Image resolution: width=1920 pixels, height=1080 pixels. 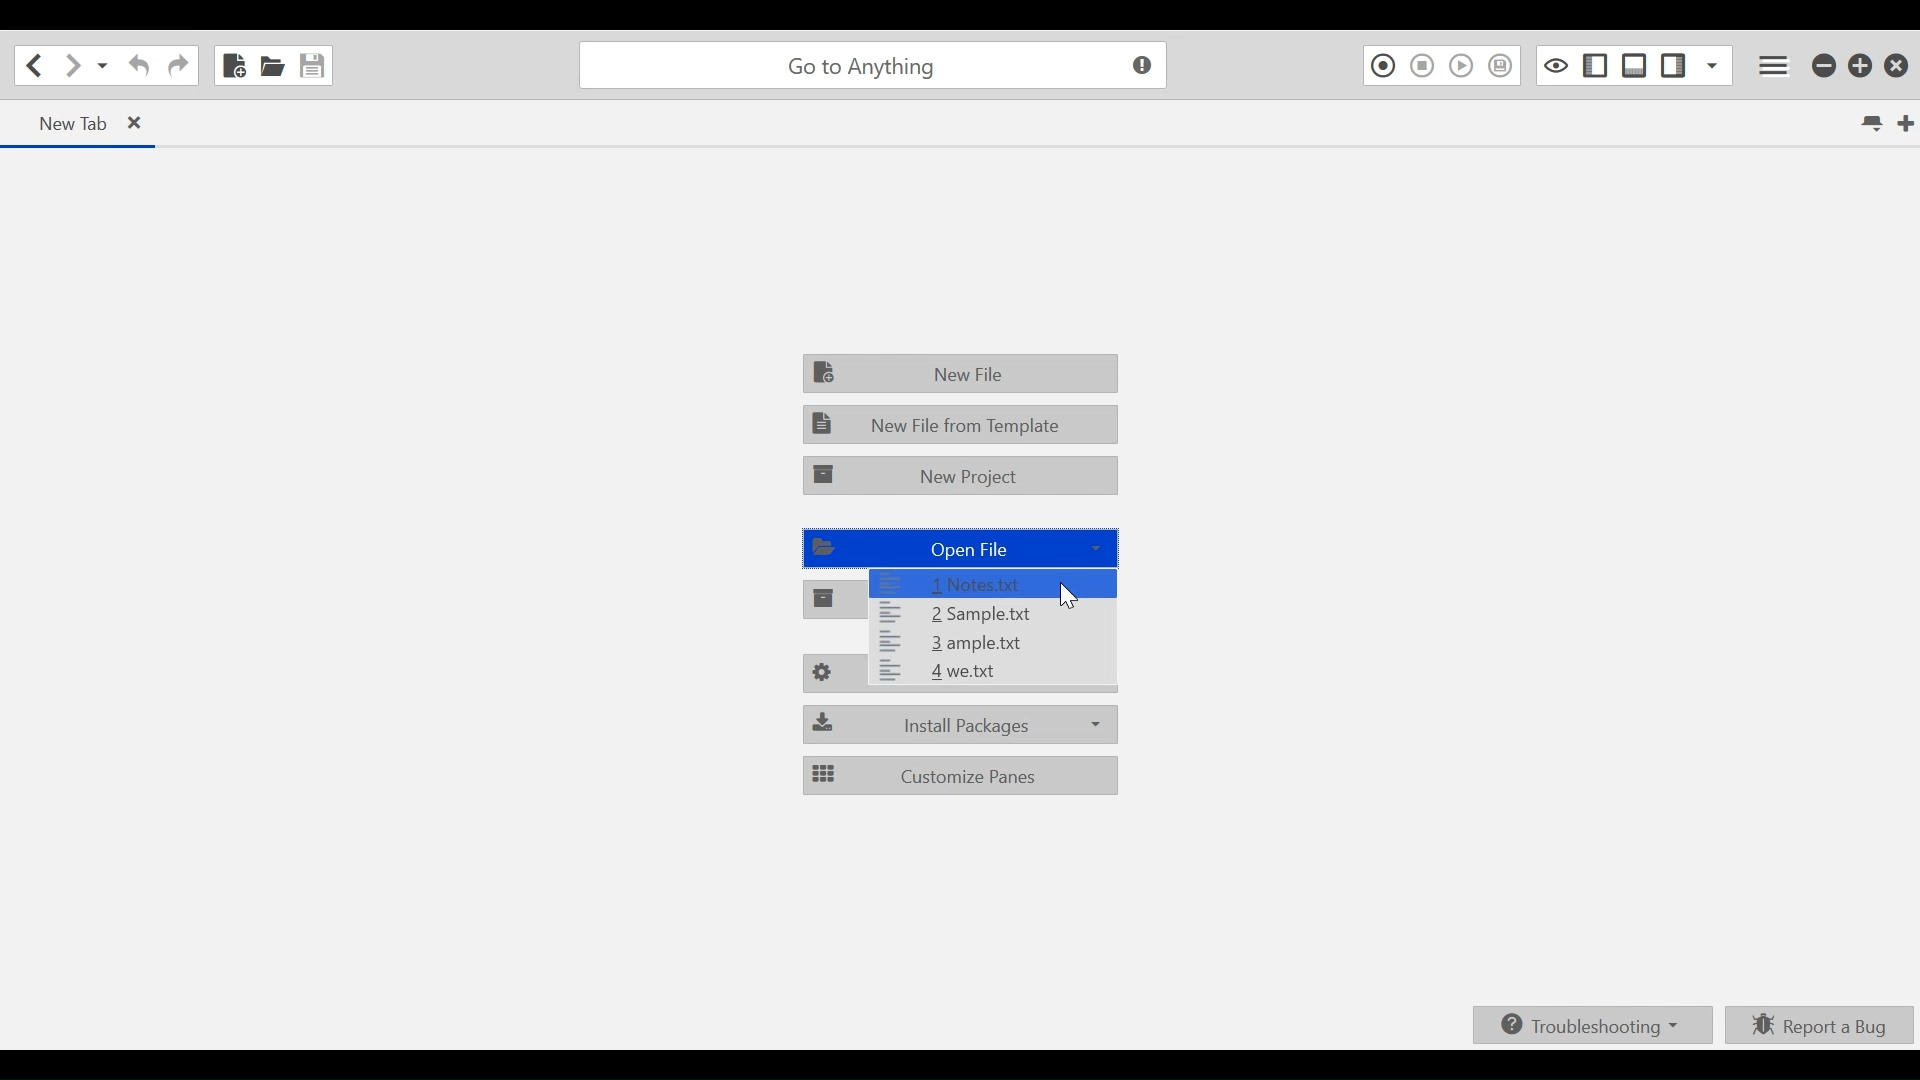 What do you see at coordinates (1502, 66) in the screenshot?
I see `Save Macro to Toolbox as Superscript` at bounding box center [1502, 66].